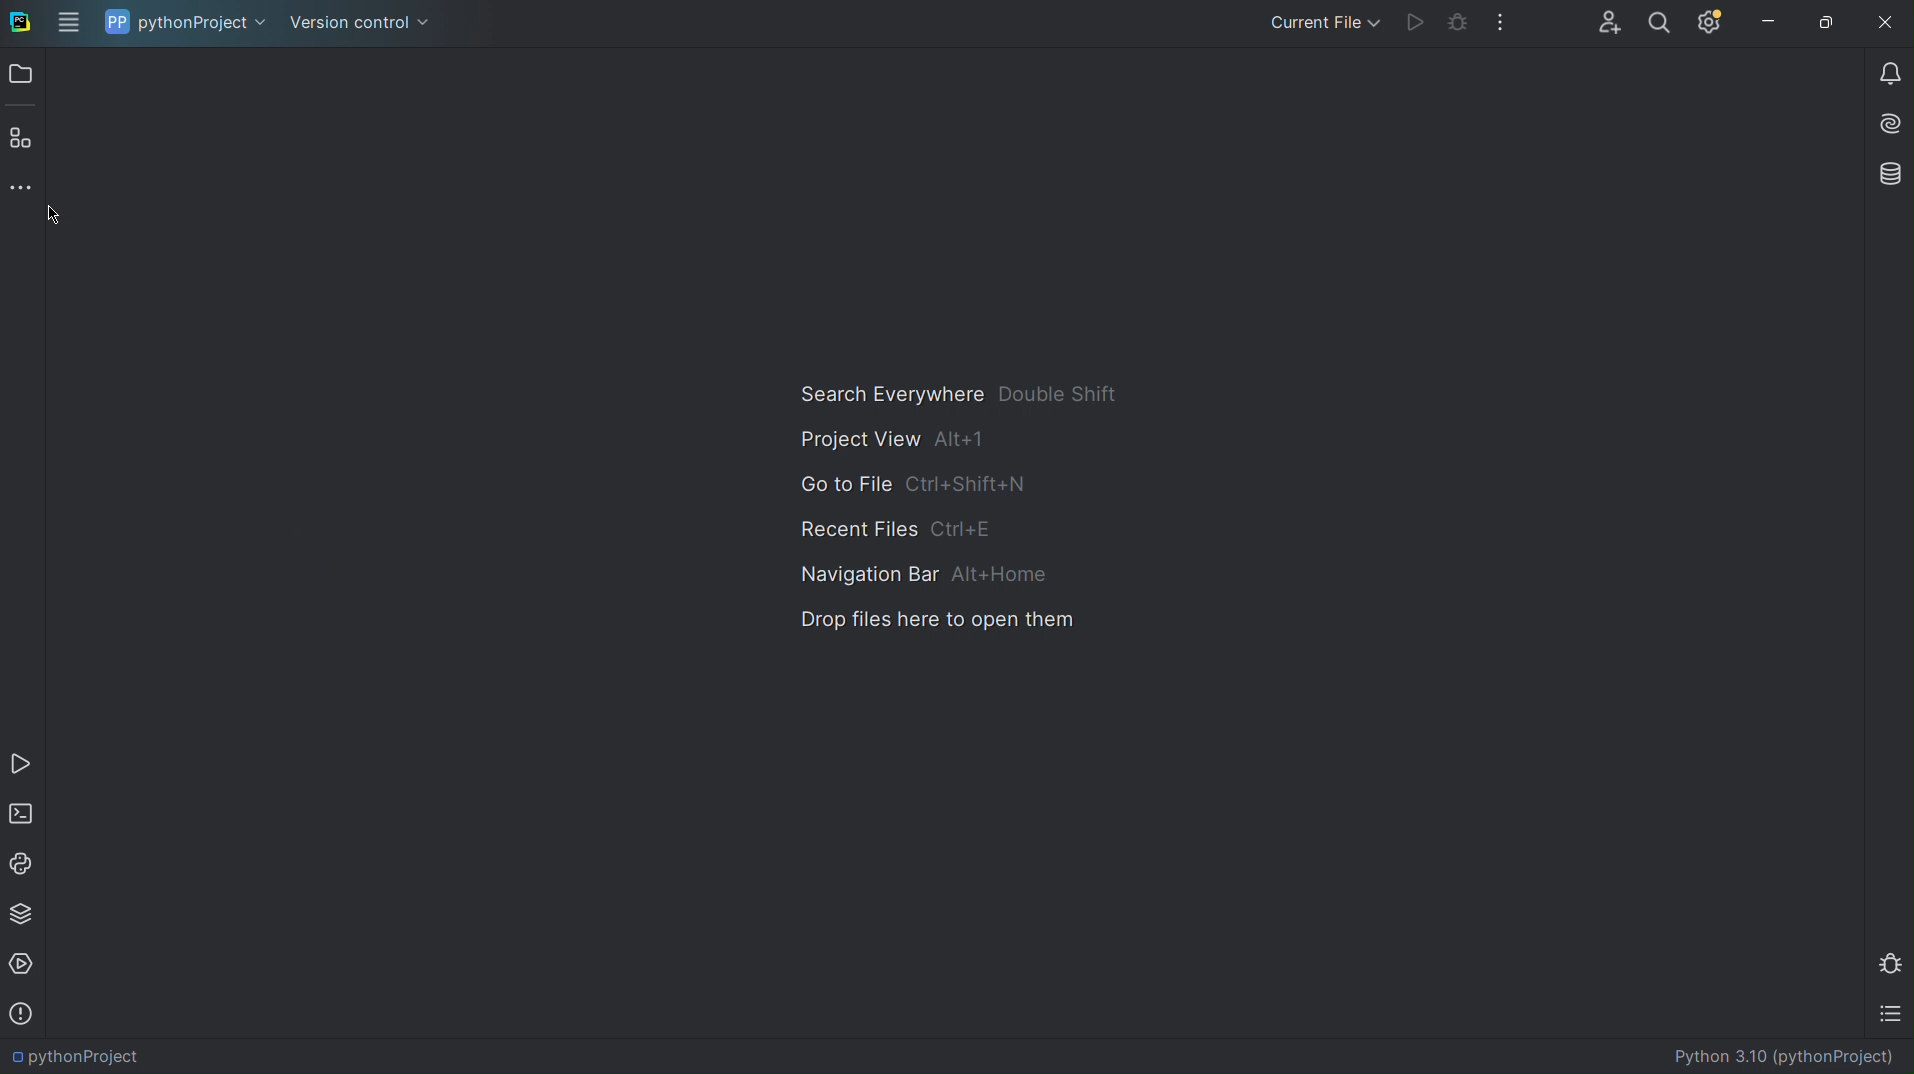  I want to click on Recent Files, so click(907, 524).